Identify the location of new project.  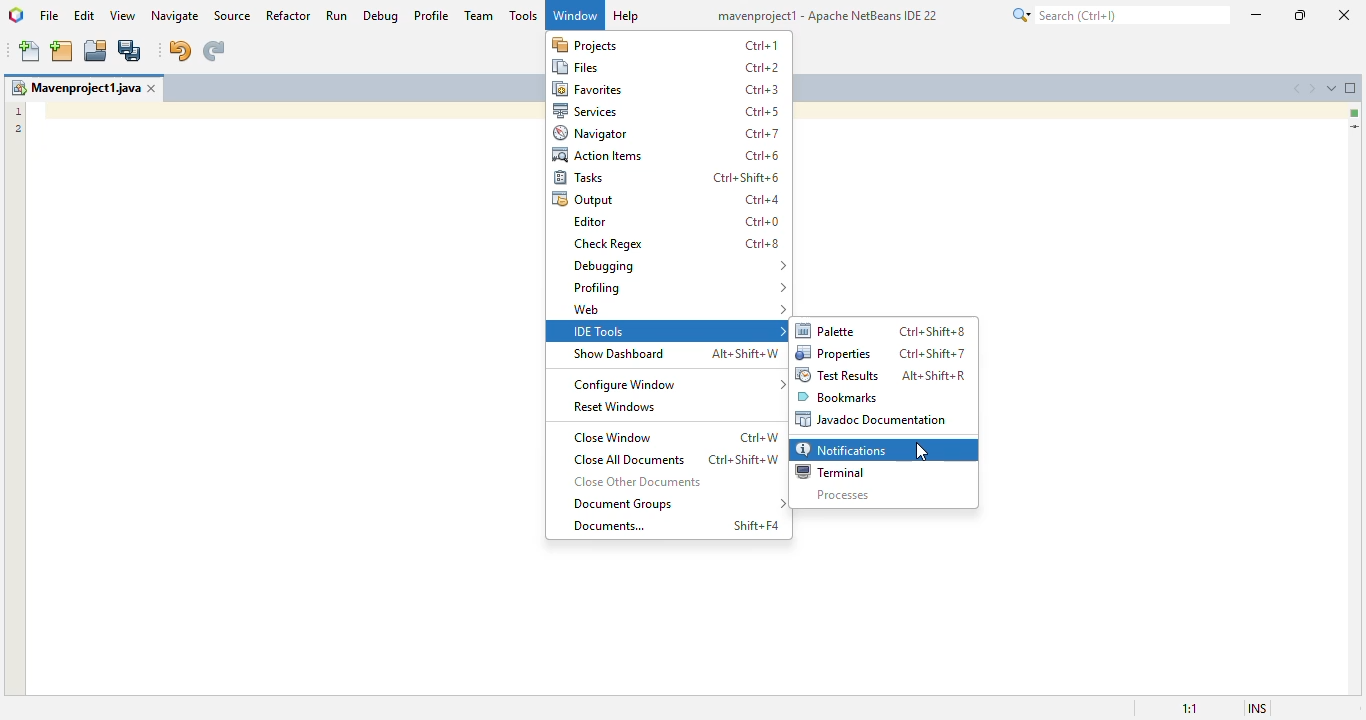
(62, 51).